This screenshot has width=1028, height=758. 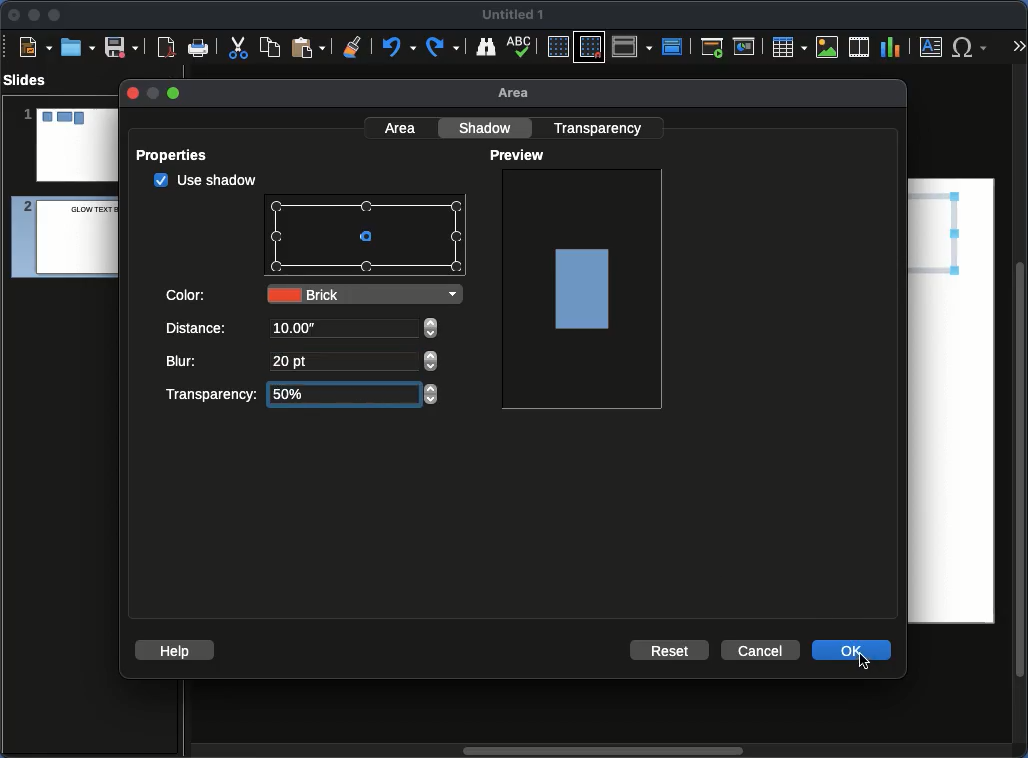 What do you see at coordinates (175, 94) in the screenshot?
I see `maximize` at bounding box center [175, 94].